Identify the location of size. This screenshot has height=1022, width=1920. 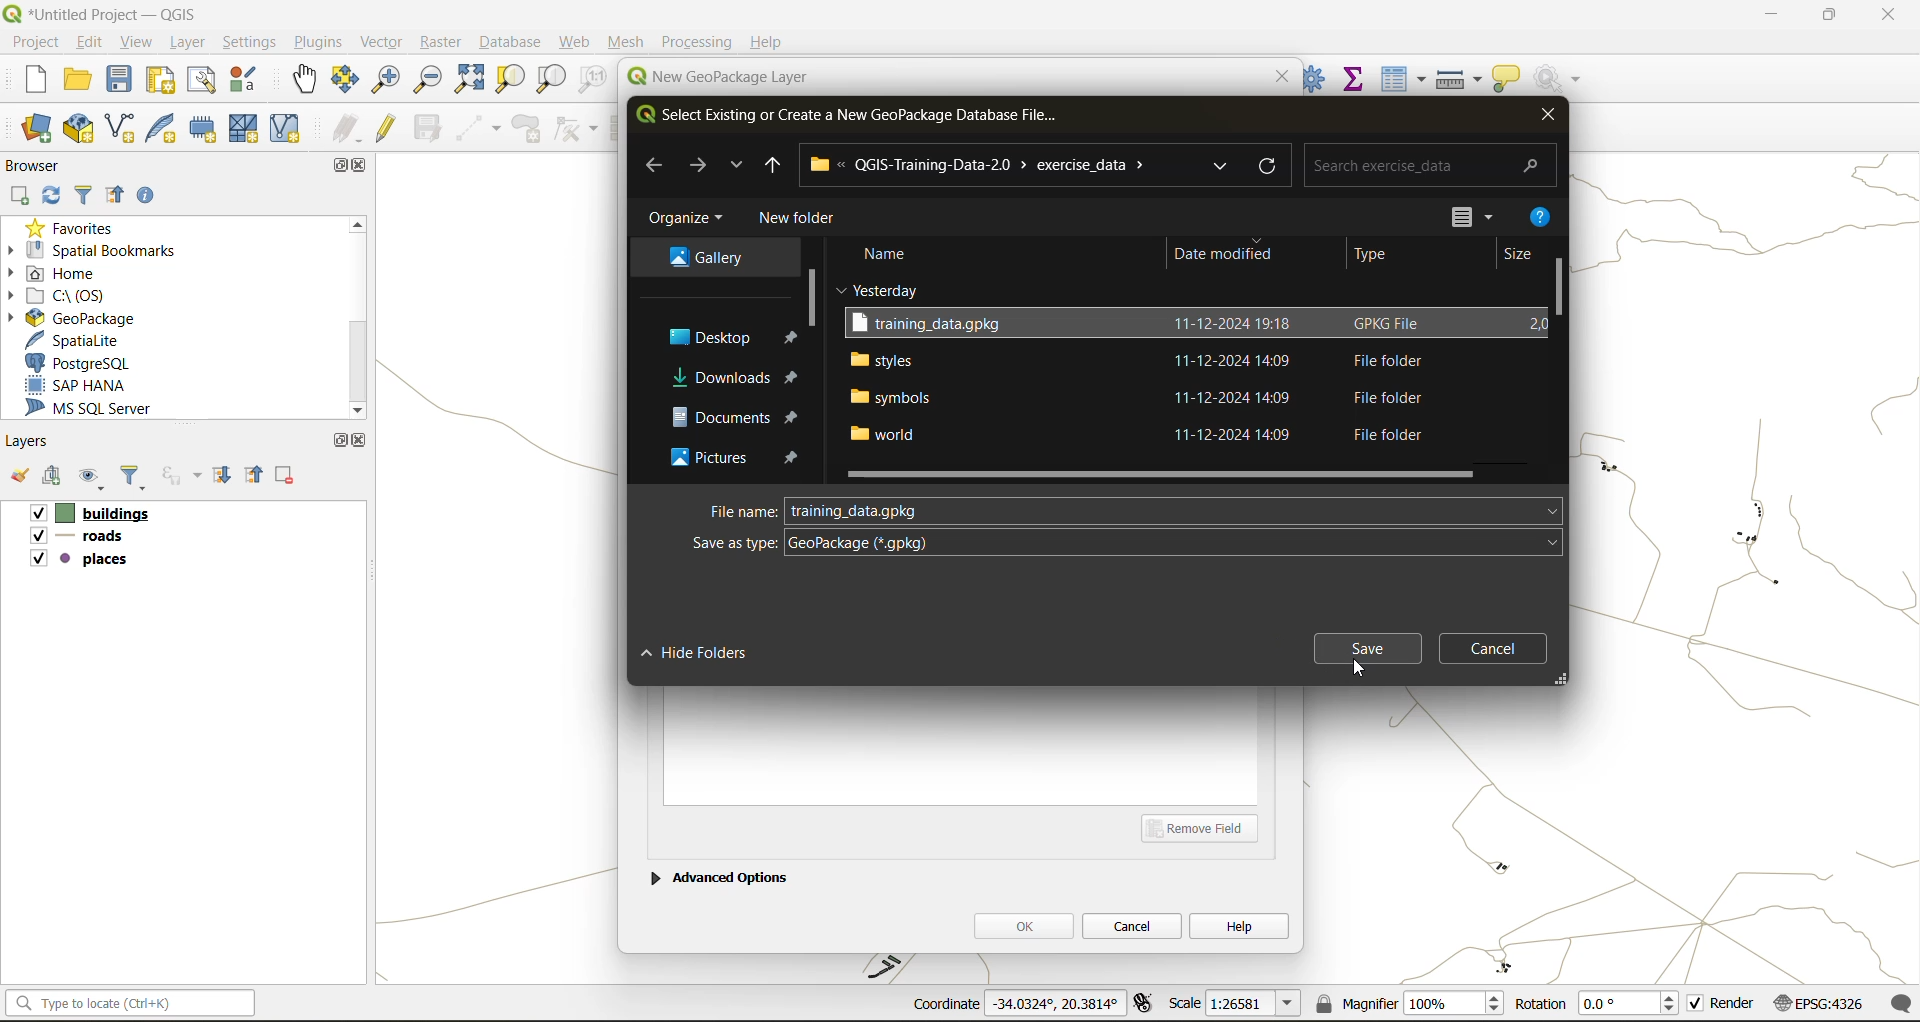
(1530, 253).